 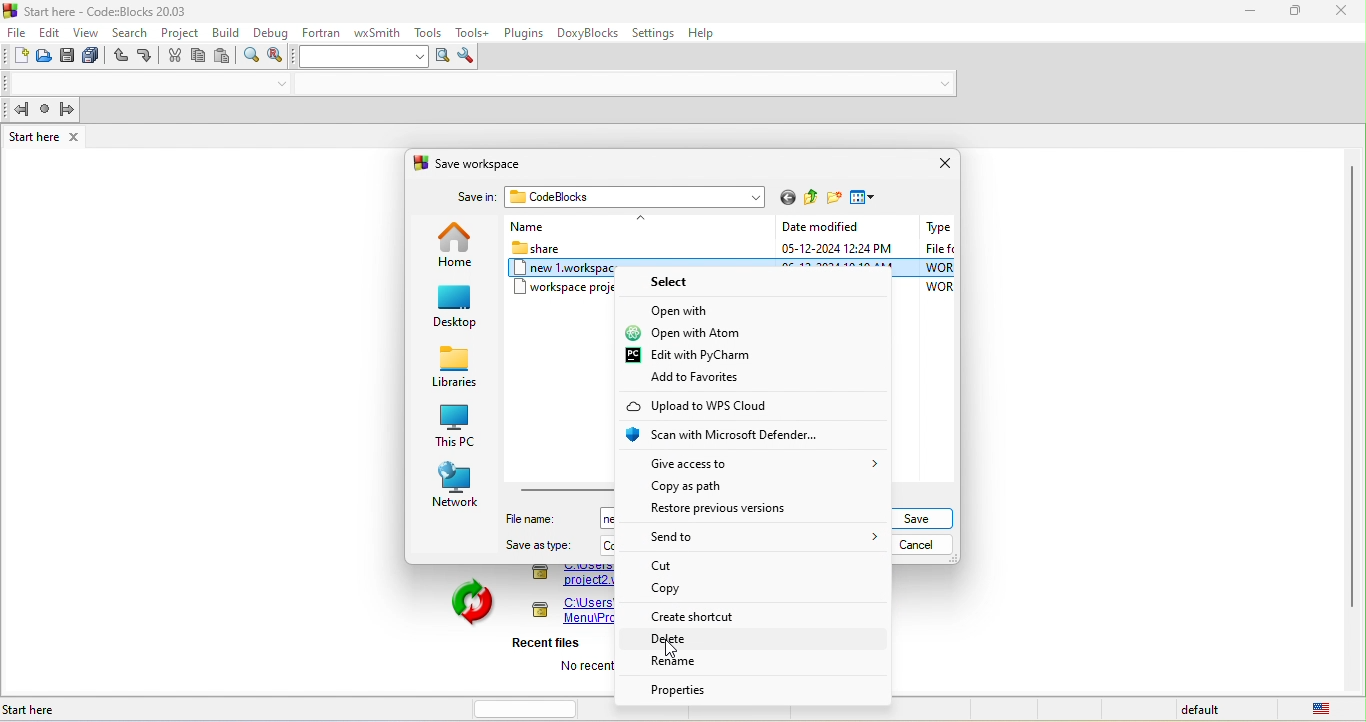 I want to click on share 05-12-2024 12:24 PM File, so click(x=733, y=248).